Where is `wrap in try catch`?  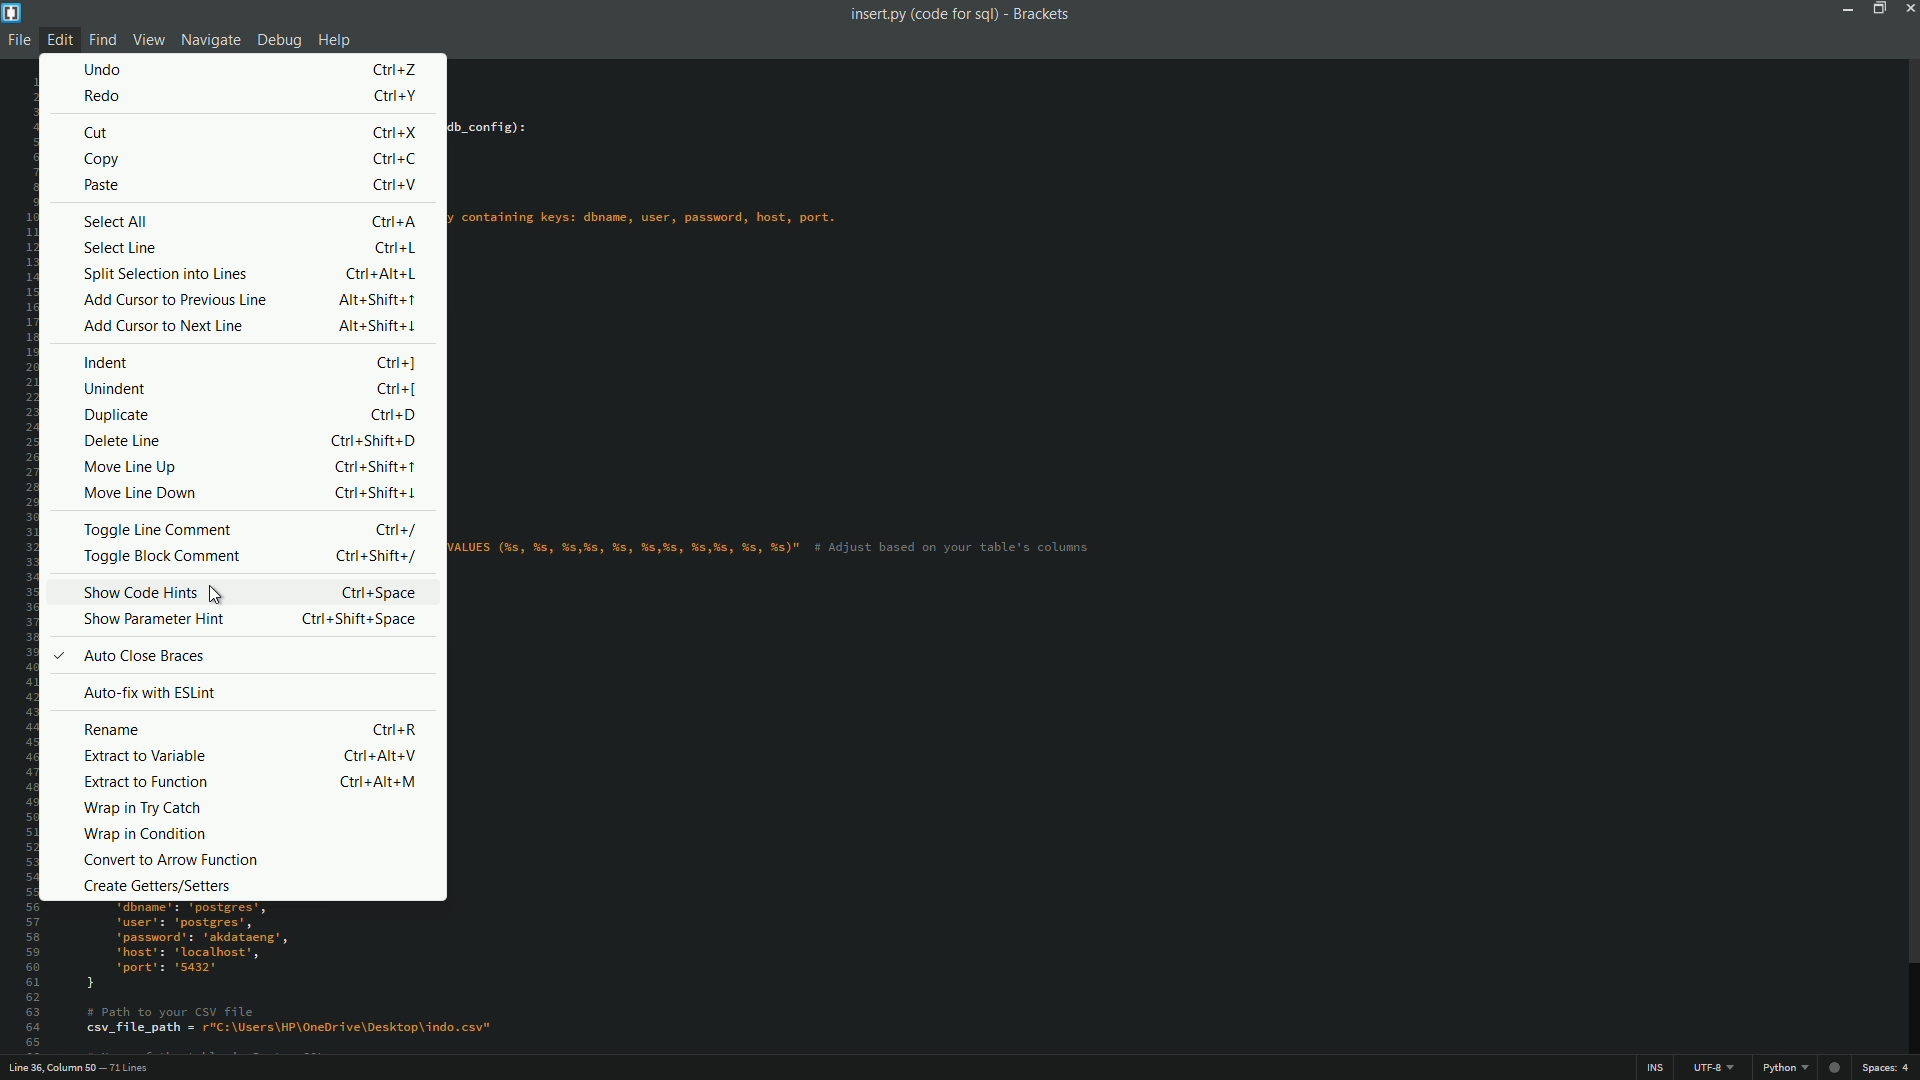 wrap in try catch is located at coordinates (140, 808).